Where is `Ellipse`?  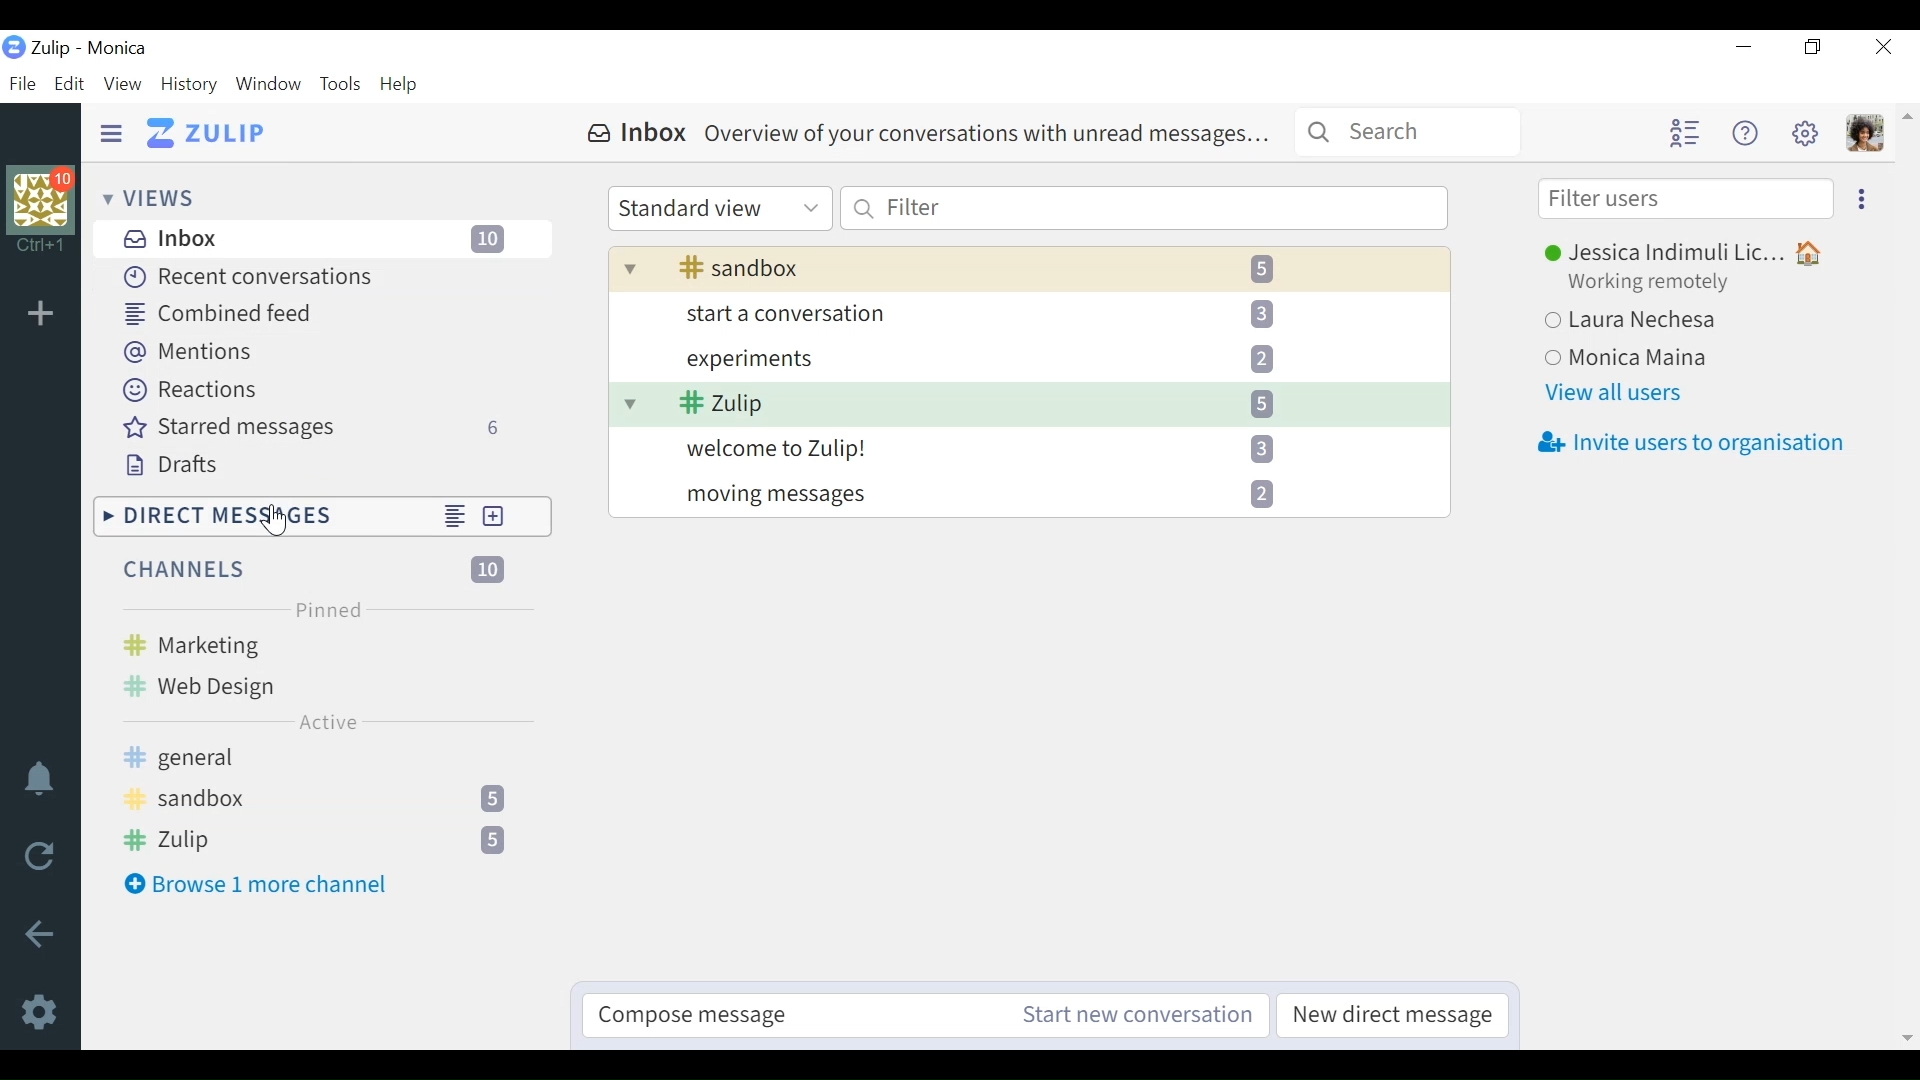 Ellipse is located at coordinates (1863, 199).